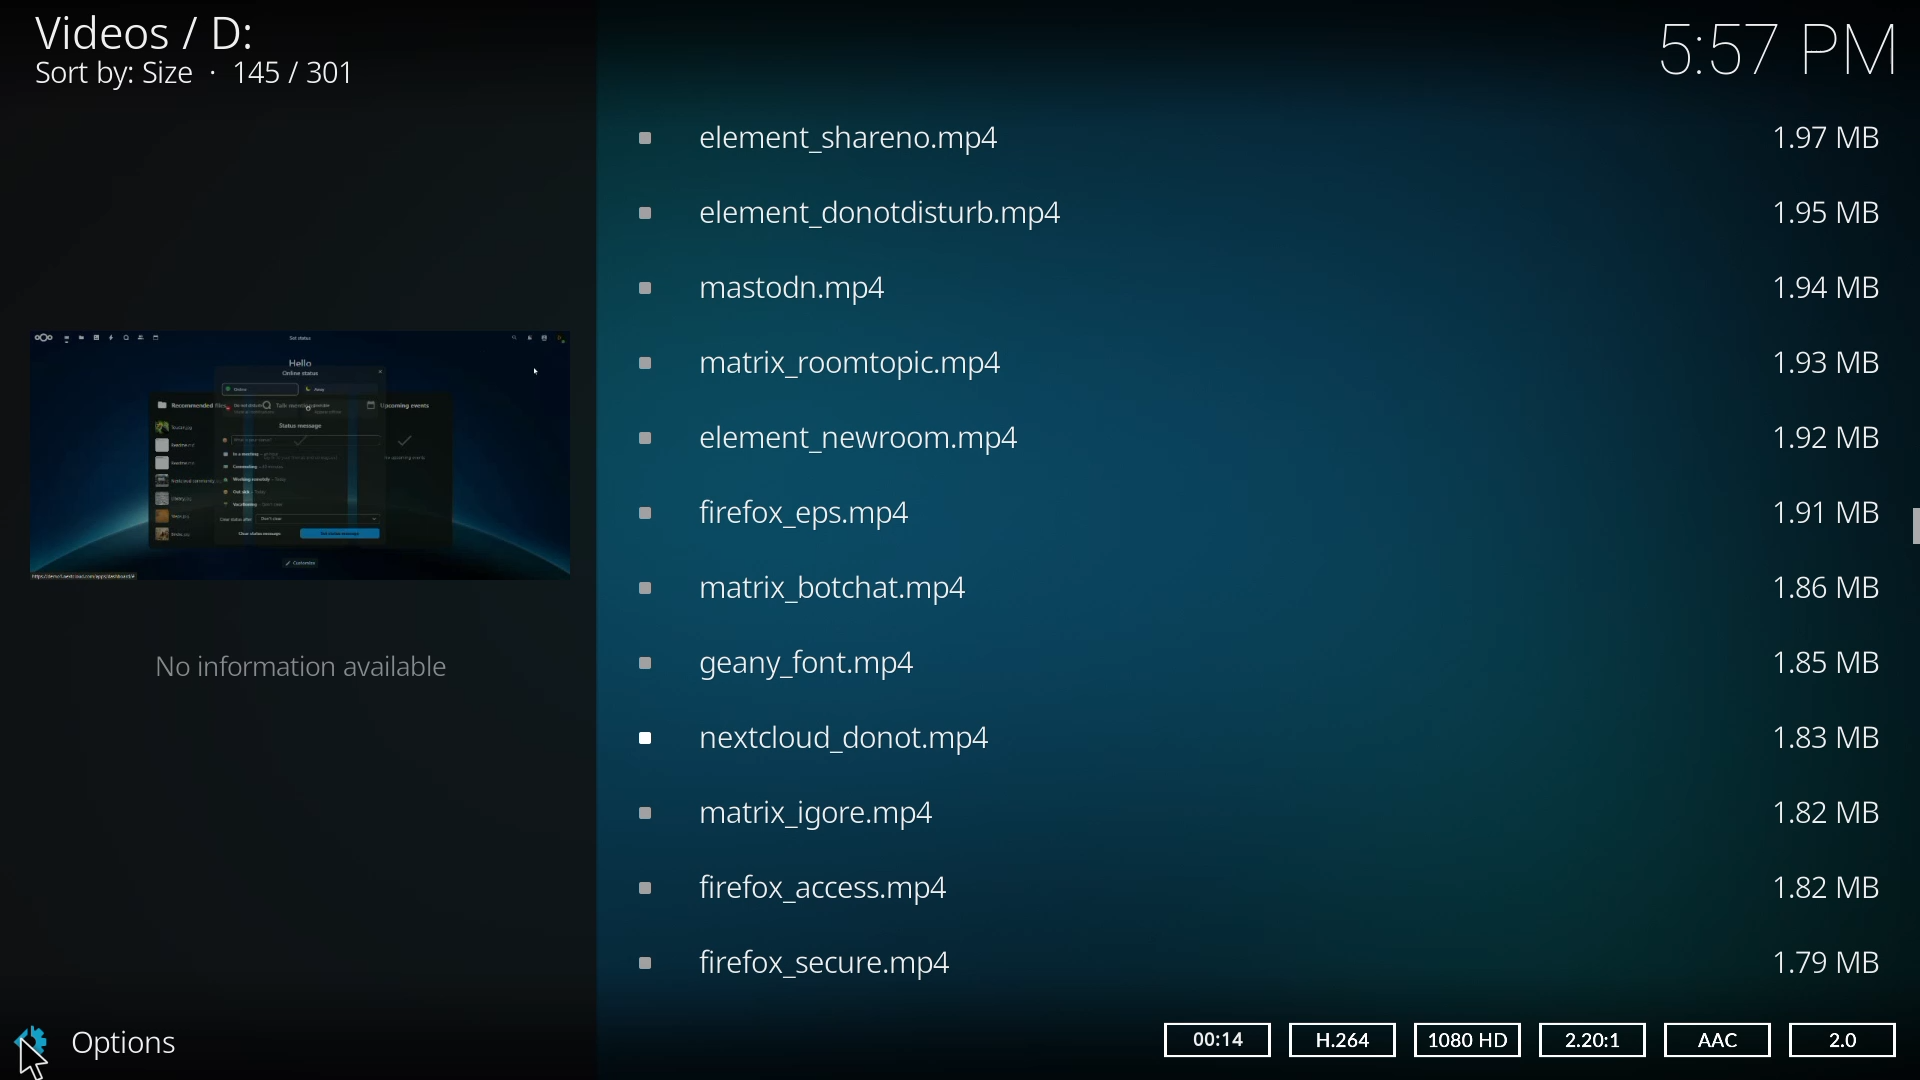 The width and height of the screenshot is (1920, 1080). I want to click on size, so click(1827, 588).